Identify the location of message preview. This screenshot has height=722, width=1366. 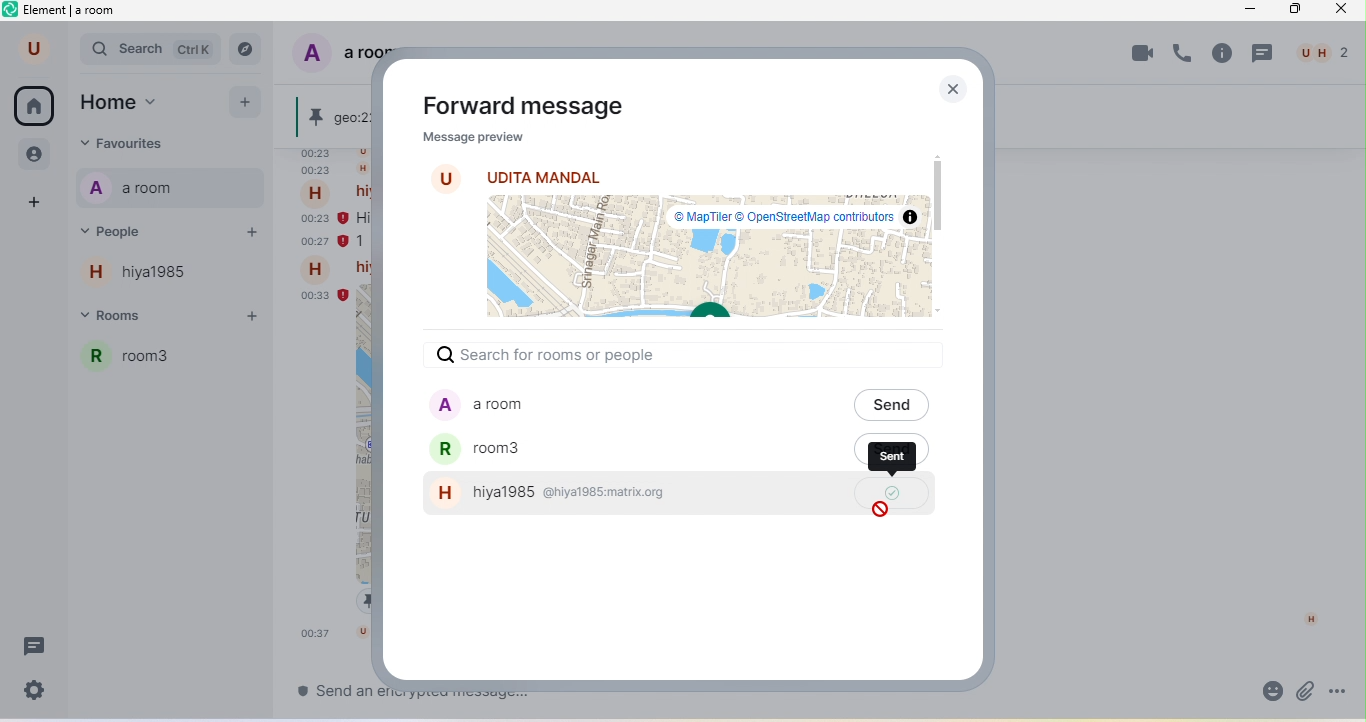
(469, 139).